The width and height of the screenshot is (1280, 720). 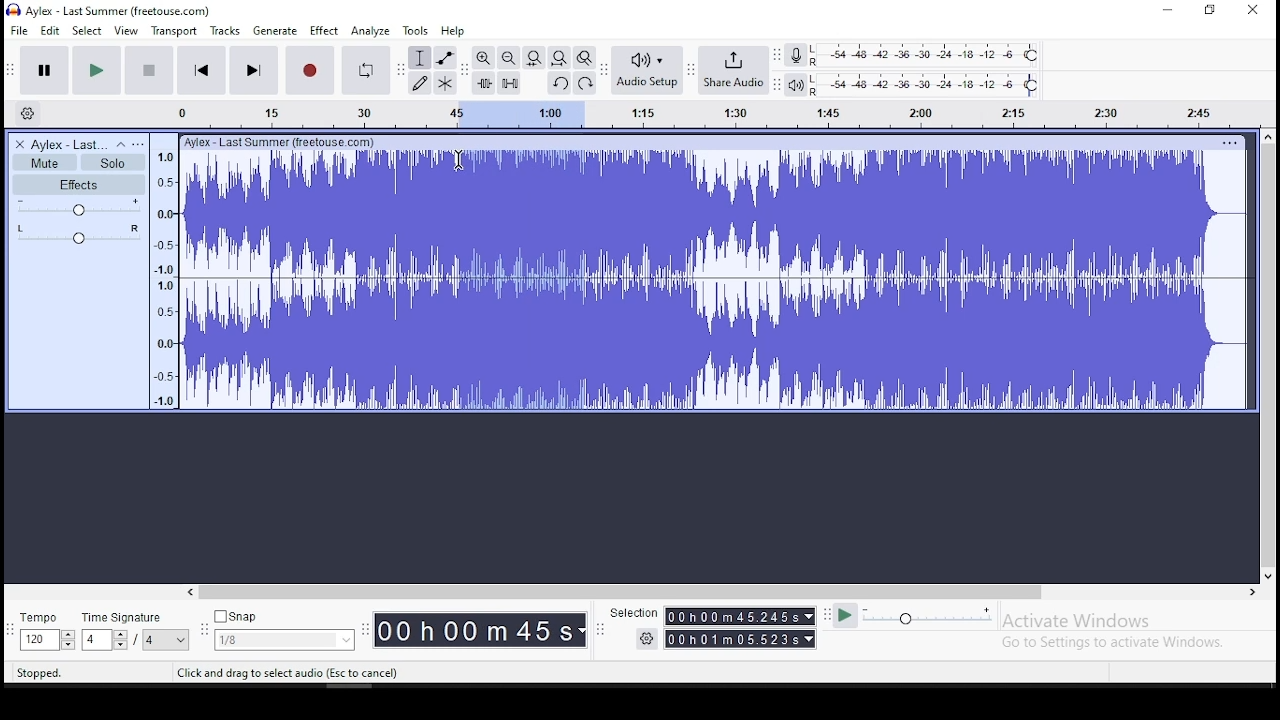 What do you see at coordinates (45, 633) in the screenshot?
I see `tempo` at bounding box center [45, 633].